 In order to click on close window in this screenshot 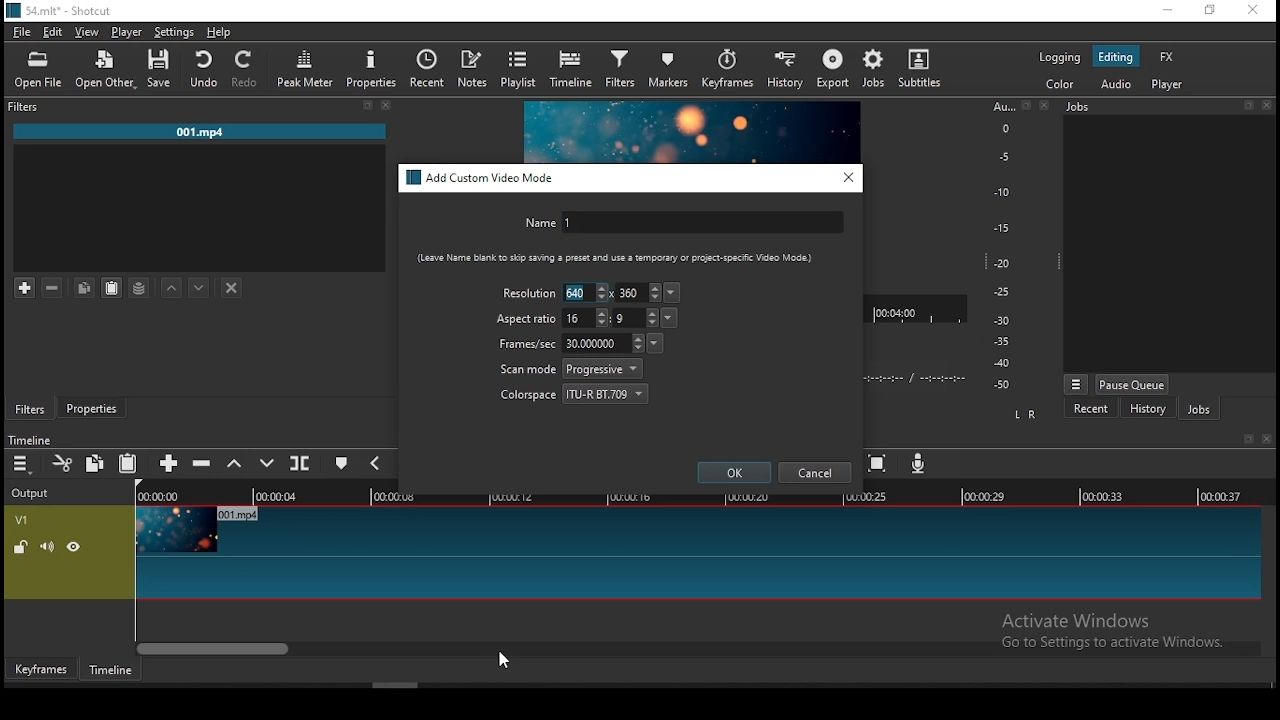, I will do `click(1252, 11)`.